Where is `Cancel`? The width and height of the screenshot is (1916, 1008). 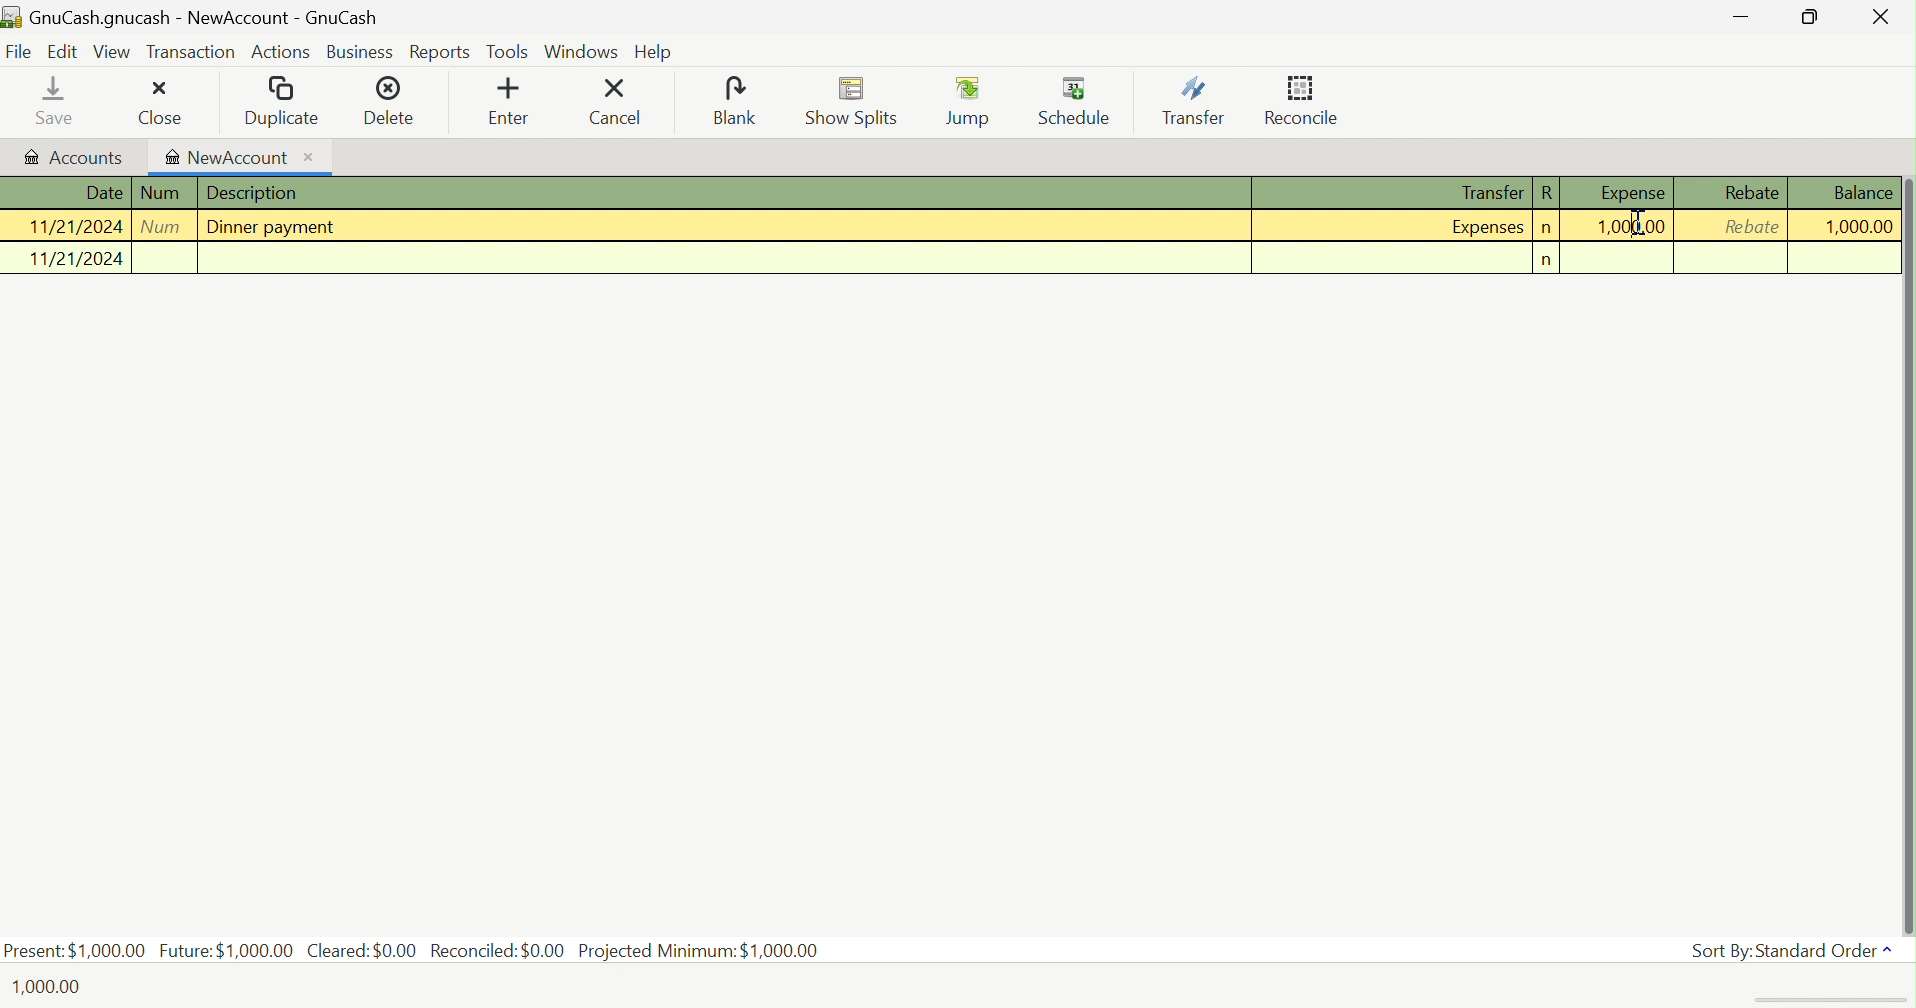 Cancel is located at coordinates (621, 102).